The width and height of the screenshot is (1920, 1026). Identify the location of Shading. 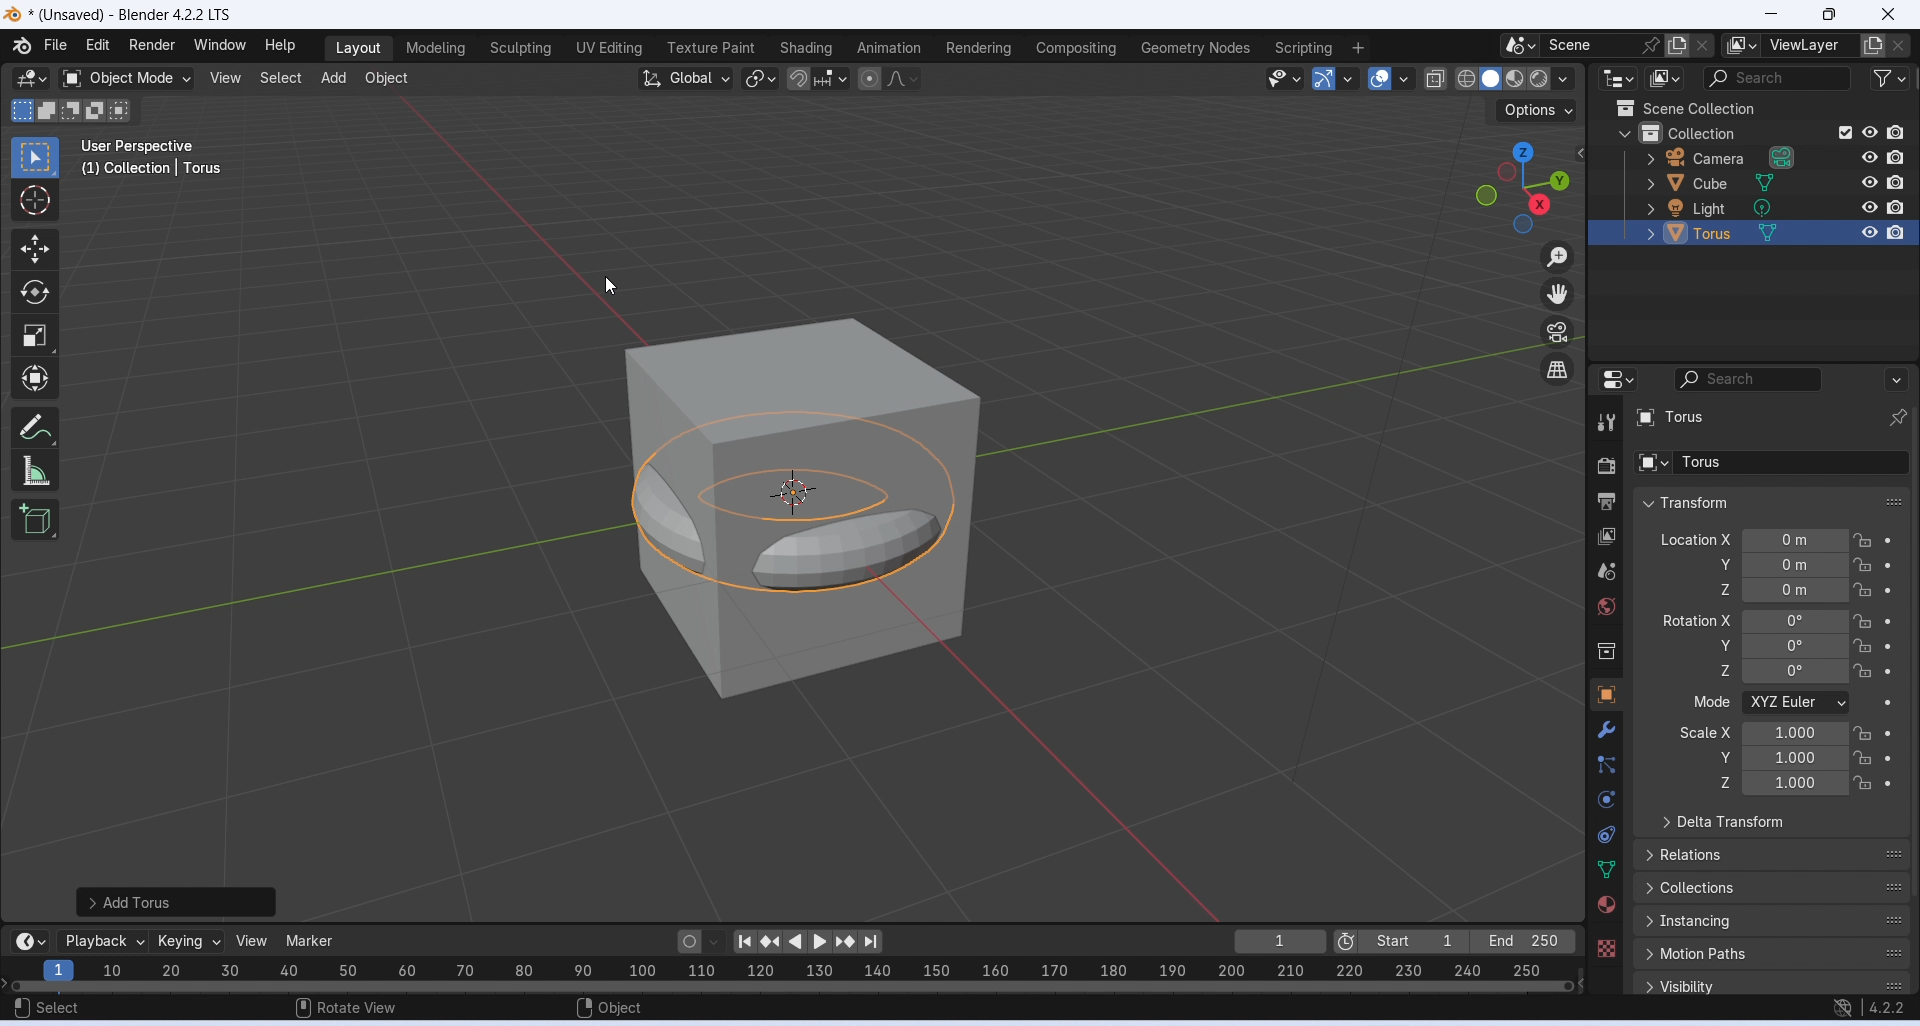
(806, 49).